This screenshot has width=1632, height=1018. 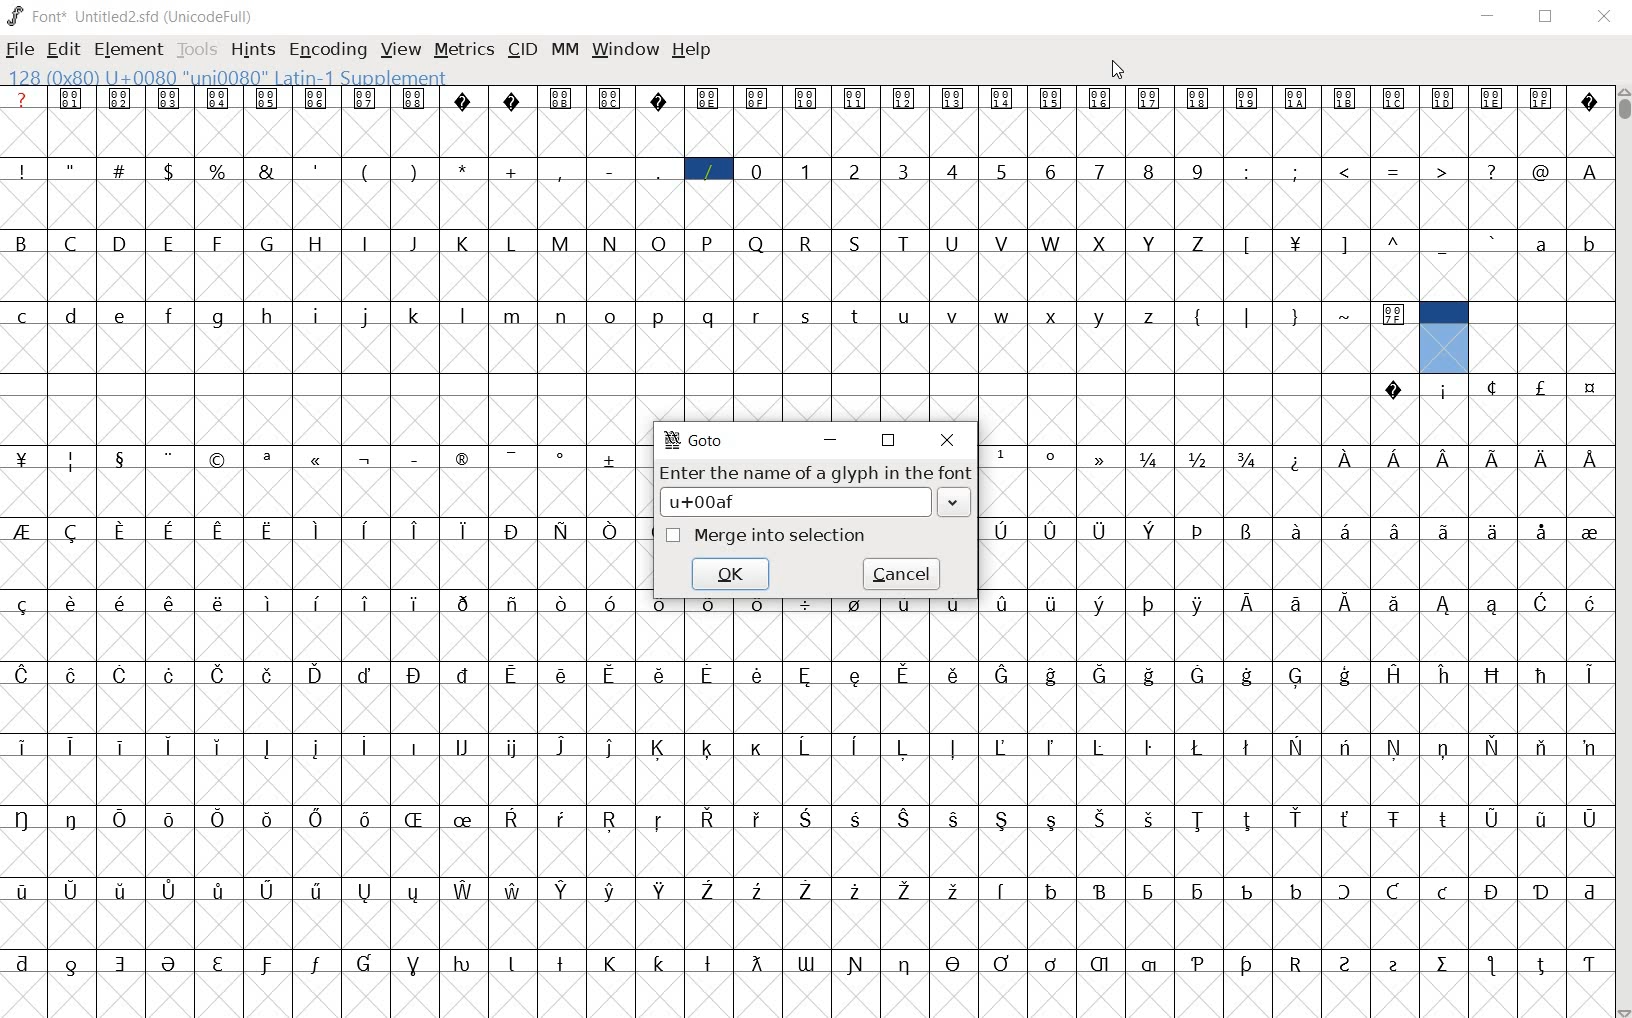 What do you see at coordinates (1542, 456) in the screenshot?
I see `Symbol` at bounding box center [1542, 456].